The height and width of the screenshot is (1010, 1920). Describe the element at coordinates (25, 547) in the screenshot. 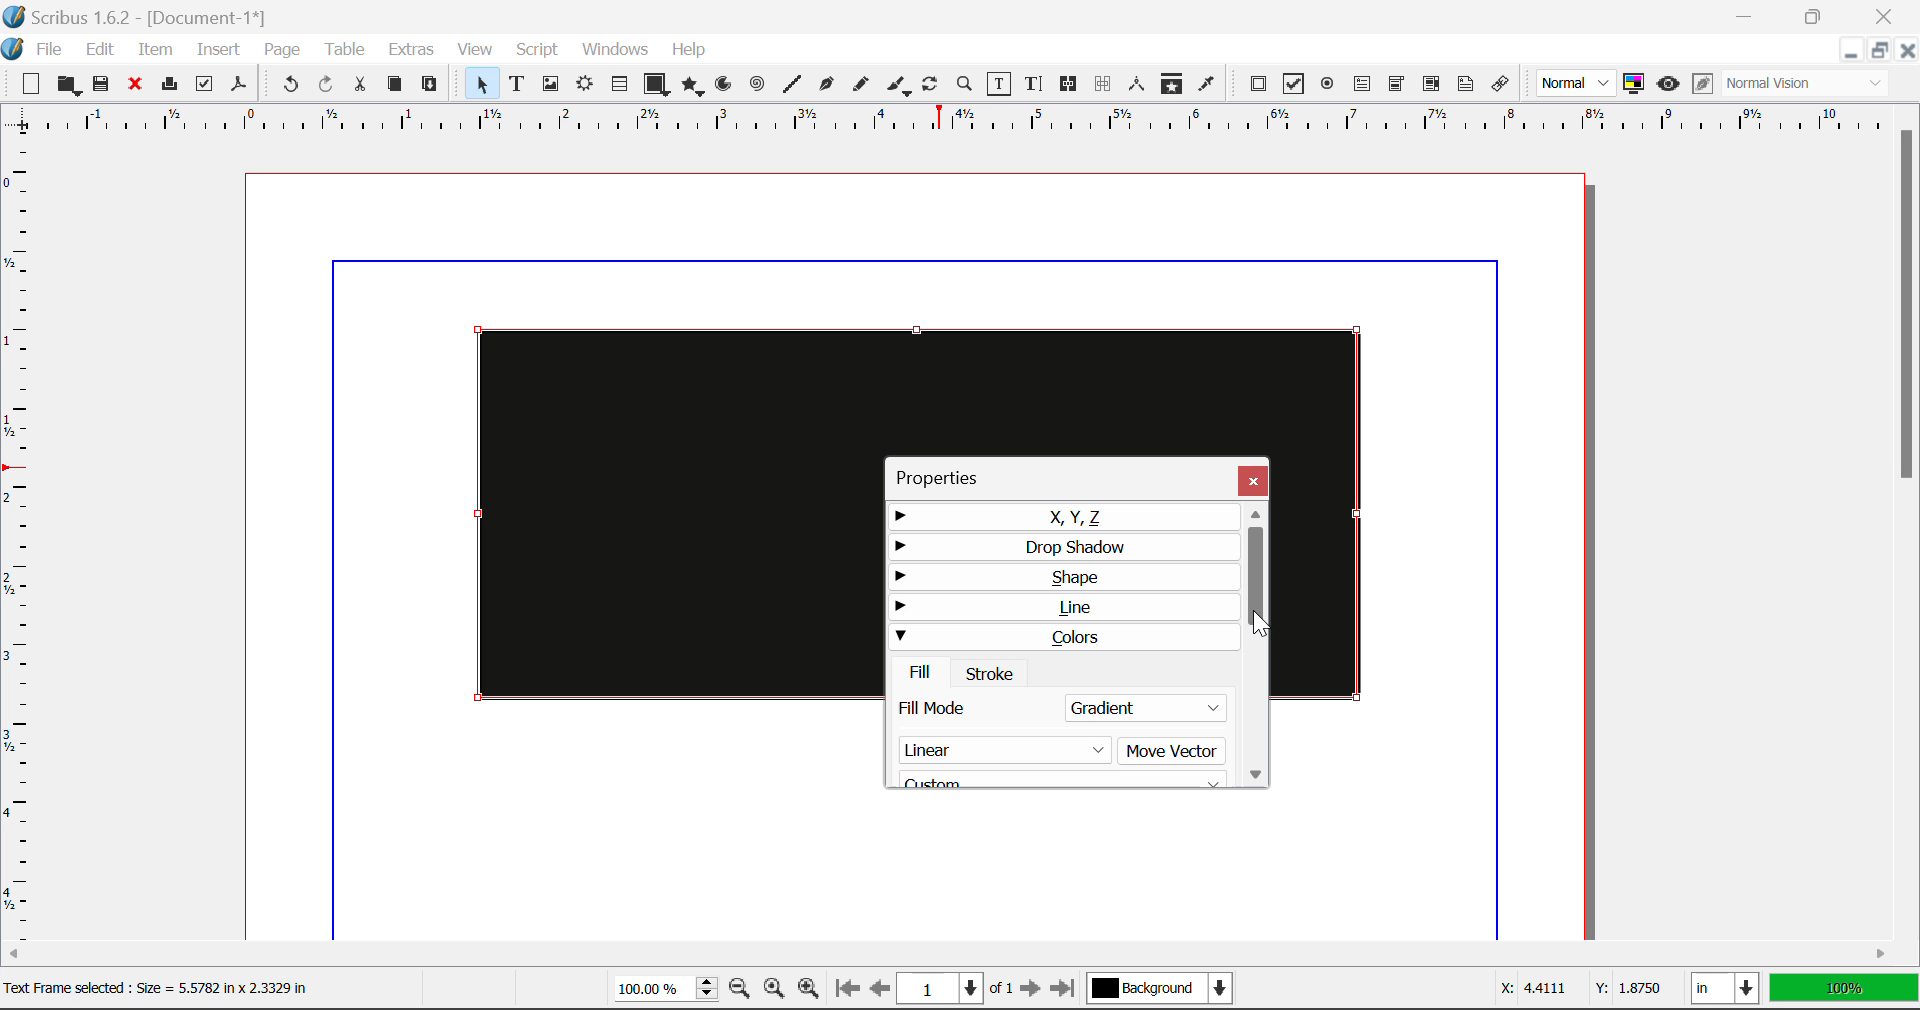

I see `Horizontal Page Margins` at that location.